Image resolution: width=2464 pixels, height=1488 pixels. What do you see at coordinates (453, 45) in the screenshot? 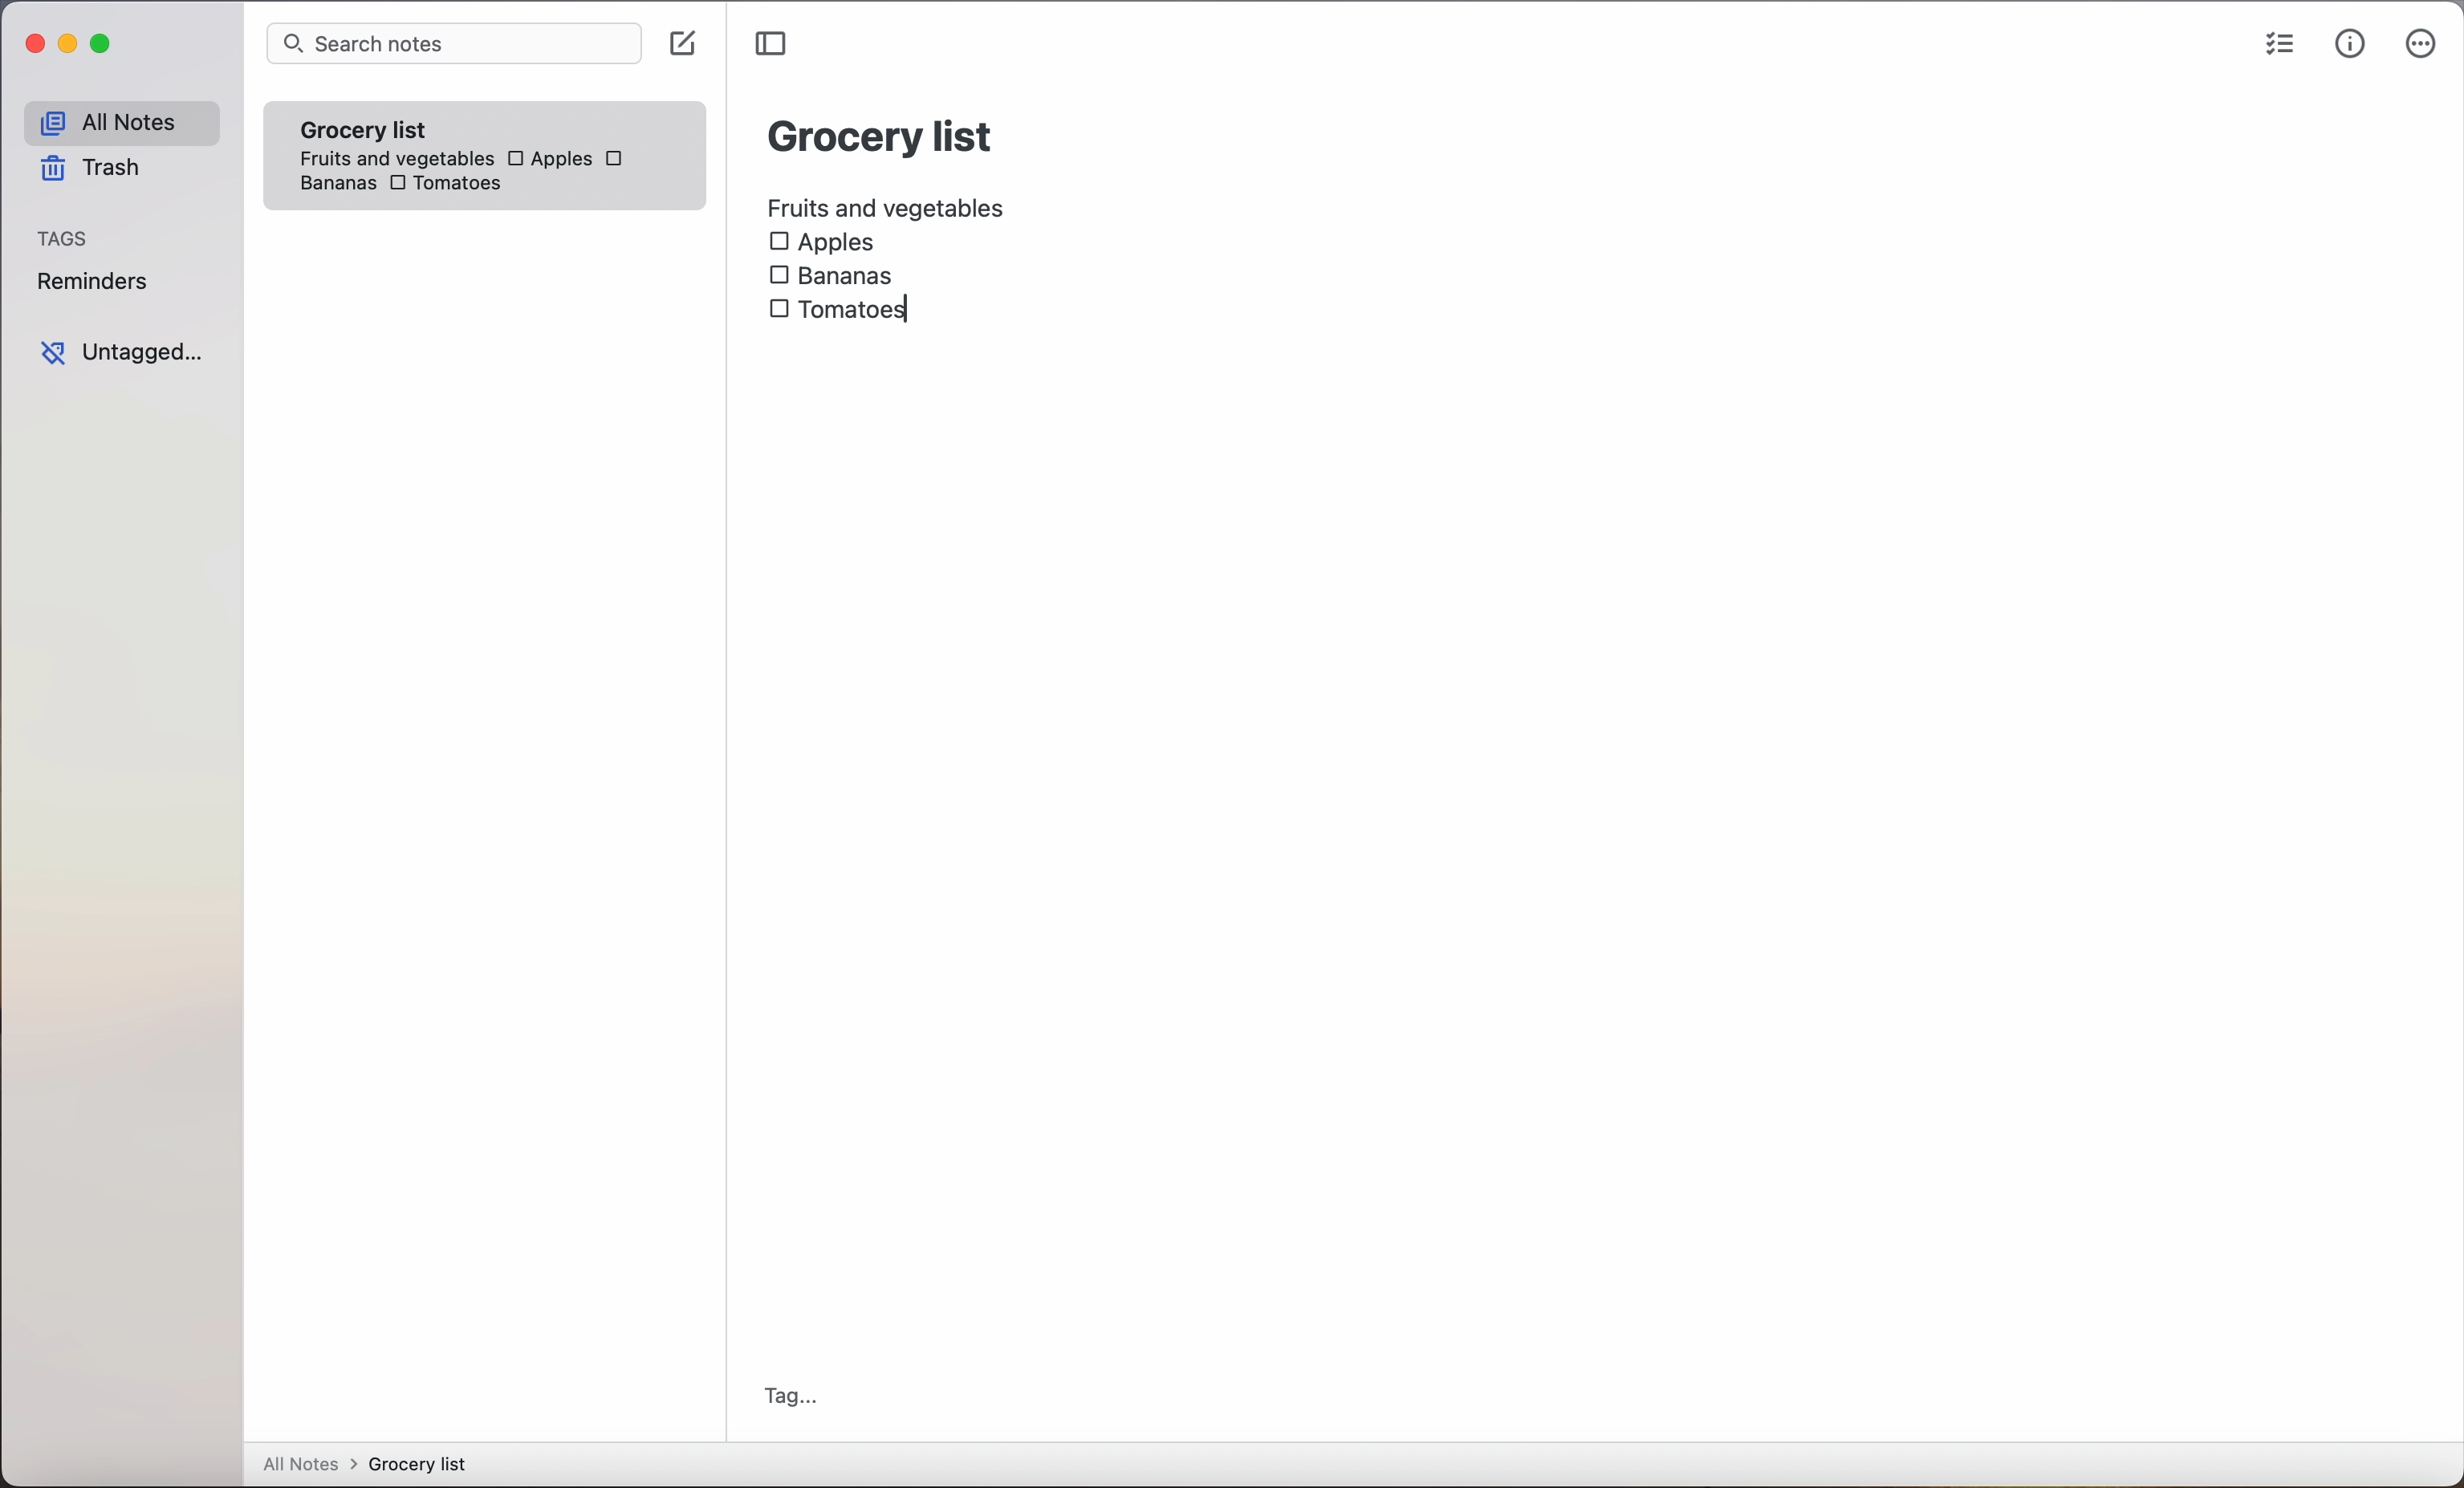
I see `search bar` at bounding box center [453, 45].